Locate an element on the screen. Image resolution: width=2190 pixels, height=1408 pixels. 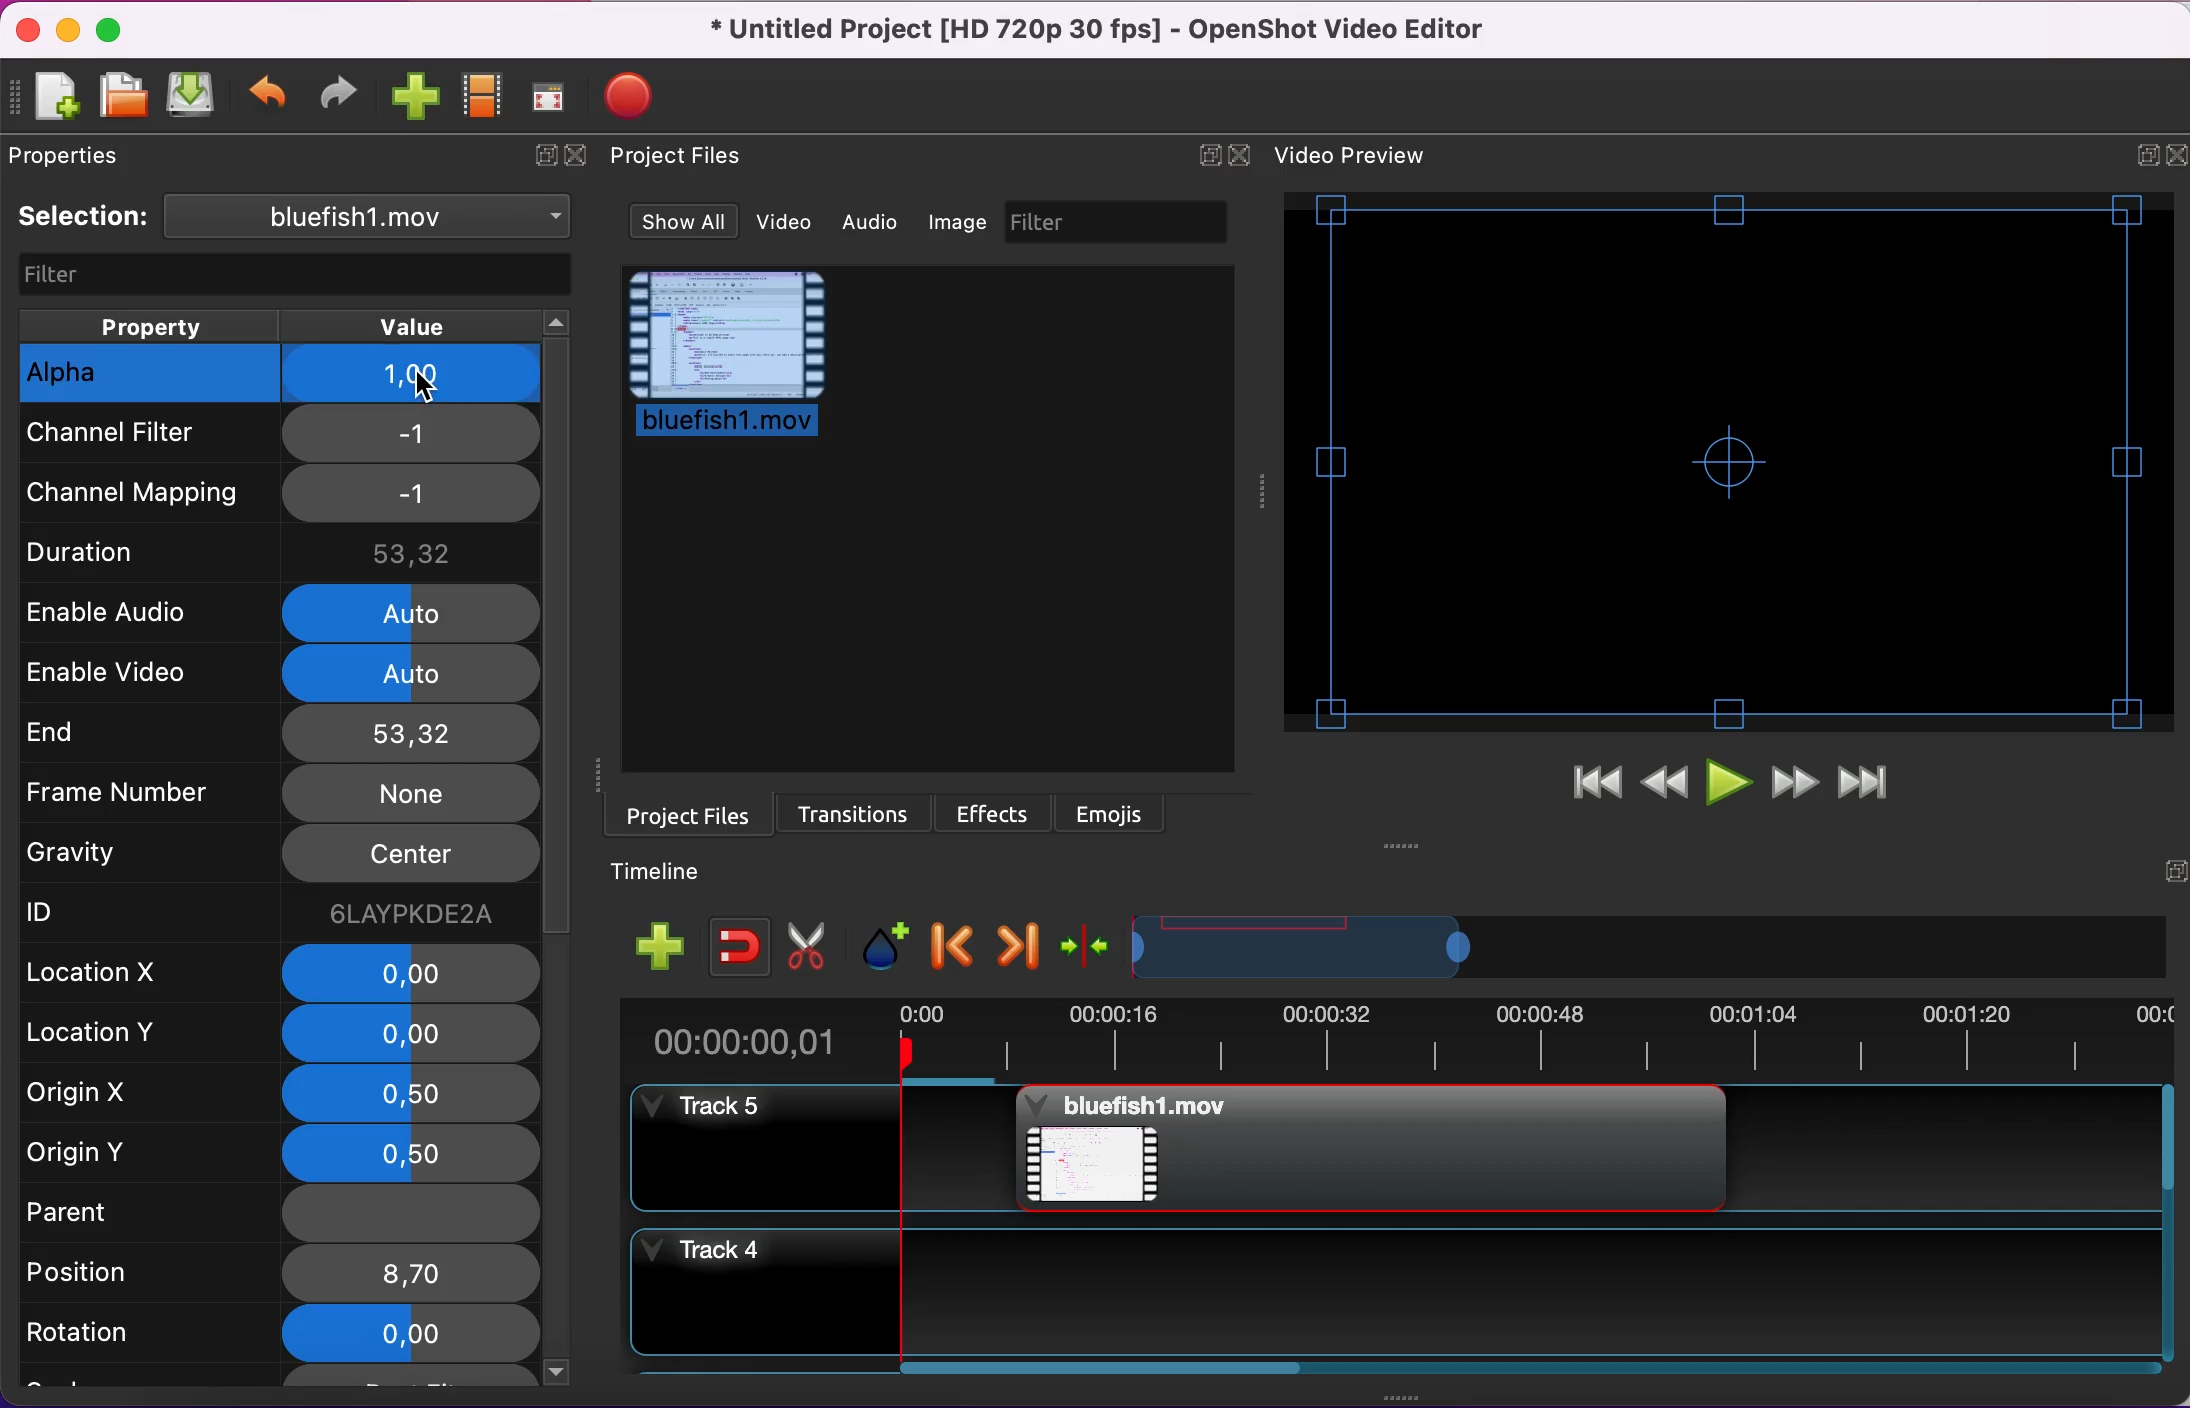
Vertical slide bar is located at coordinates (2167, 1221).